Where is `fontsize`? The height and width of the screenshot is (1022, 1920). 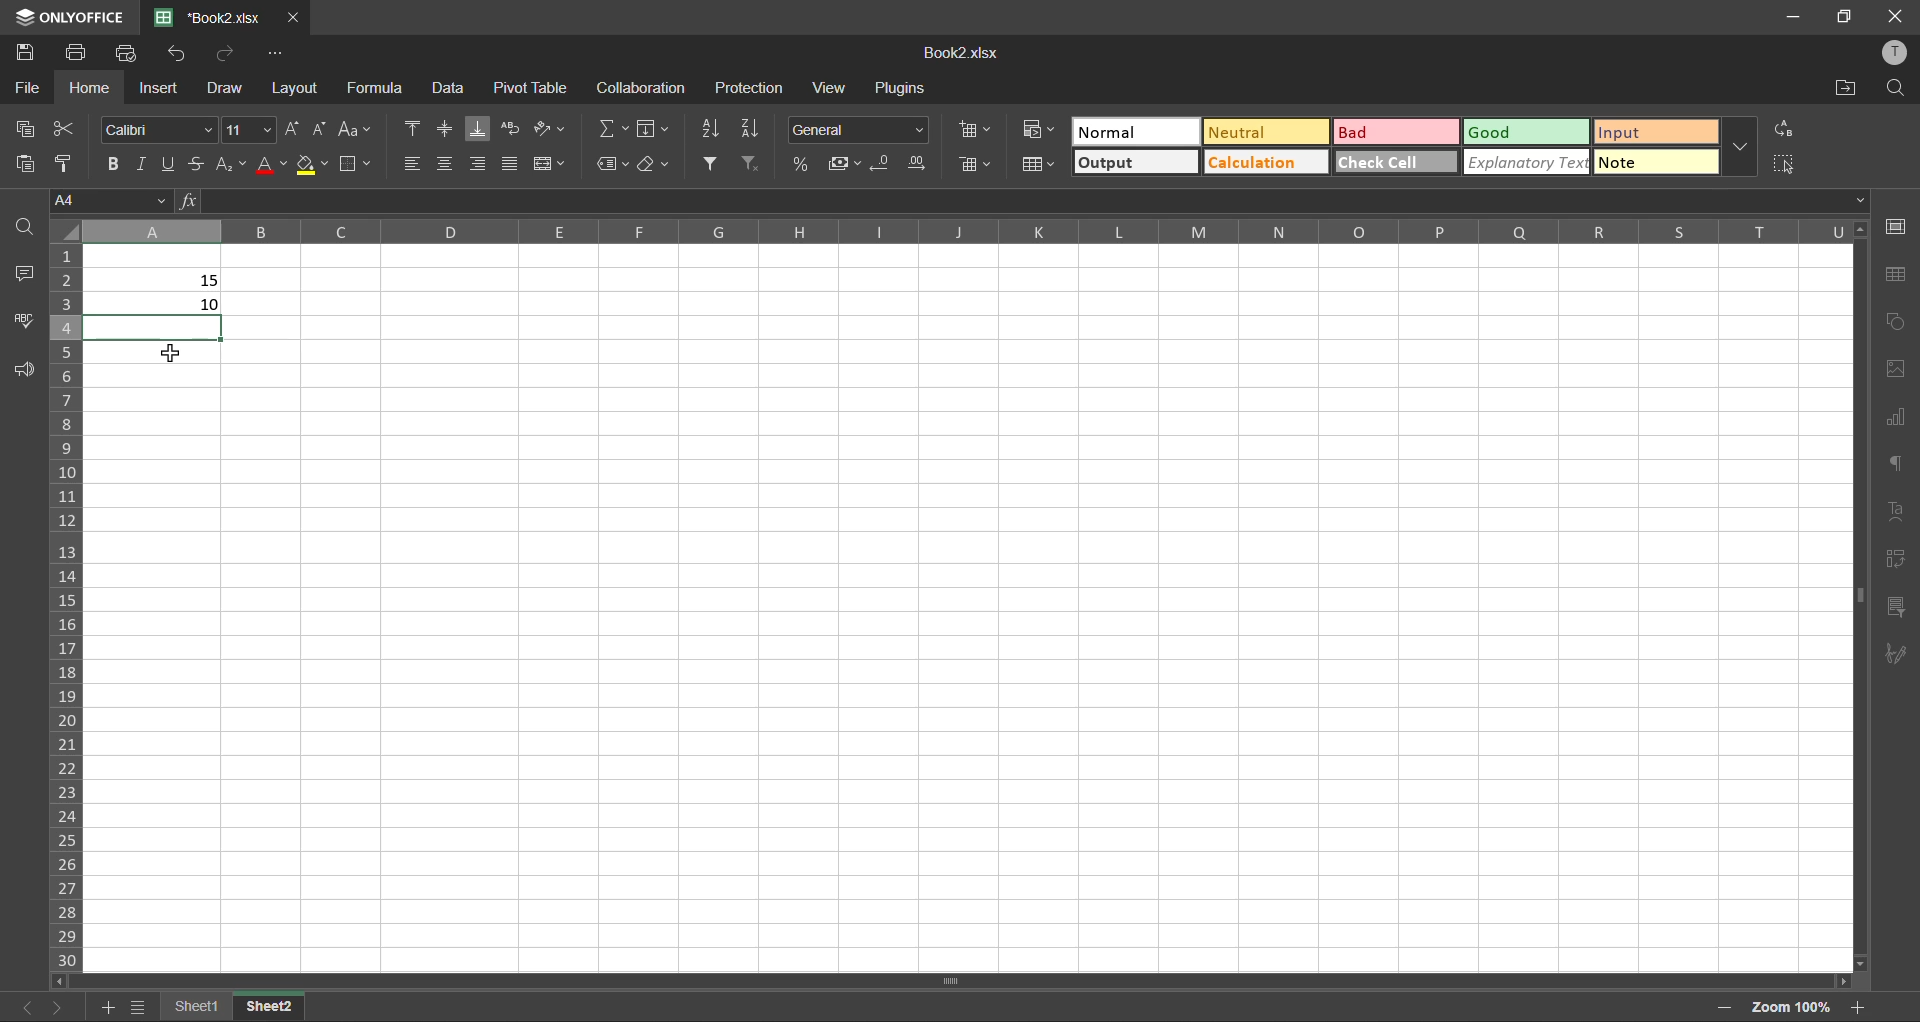 fontsize is located at coordinates (248, 130).